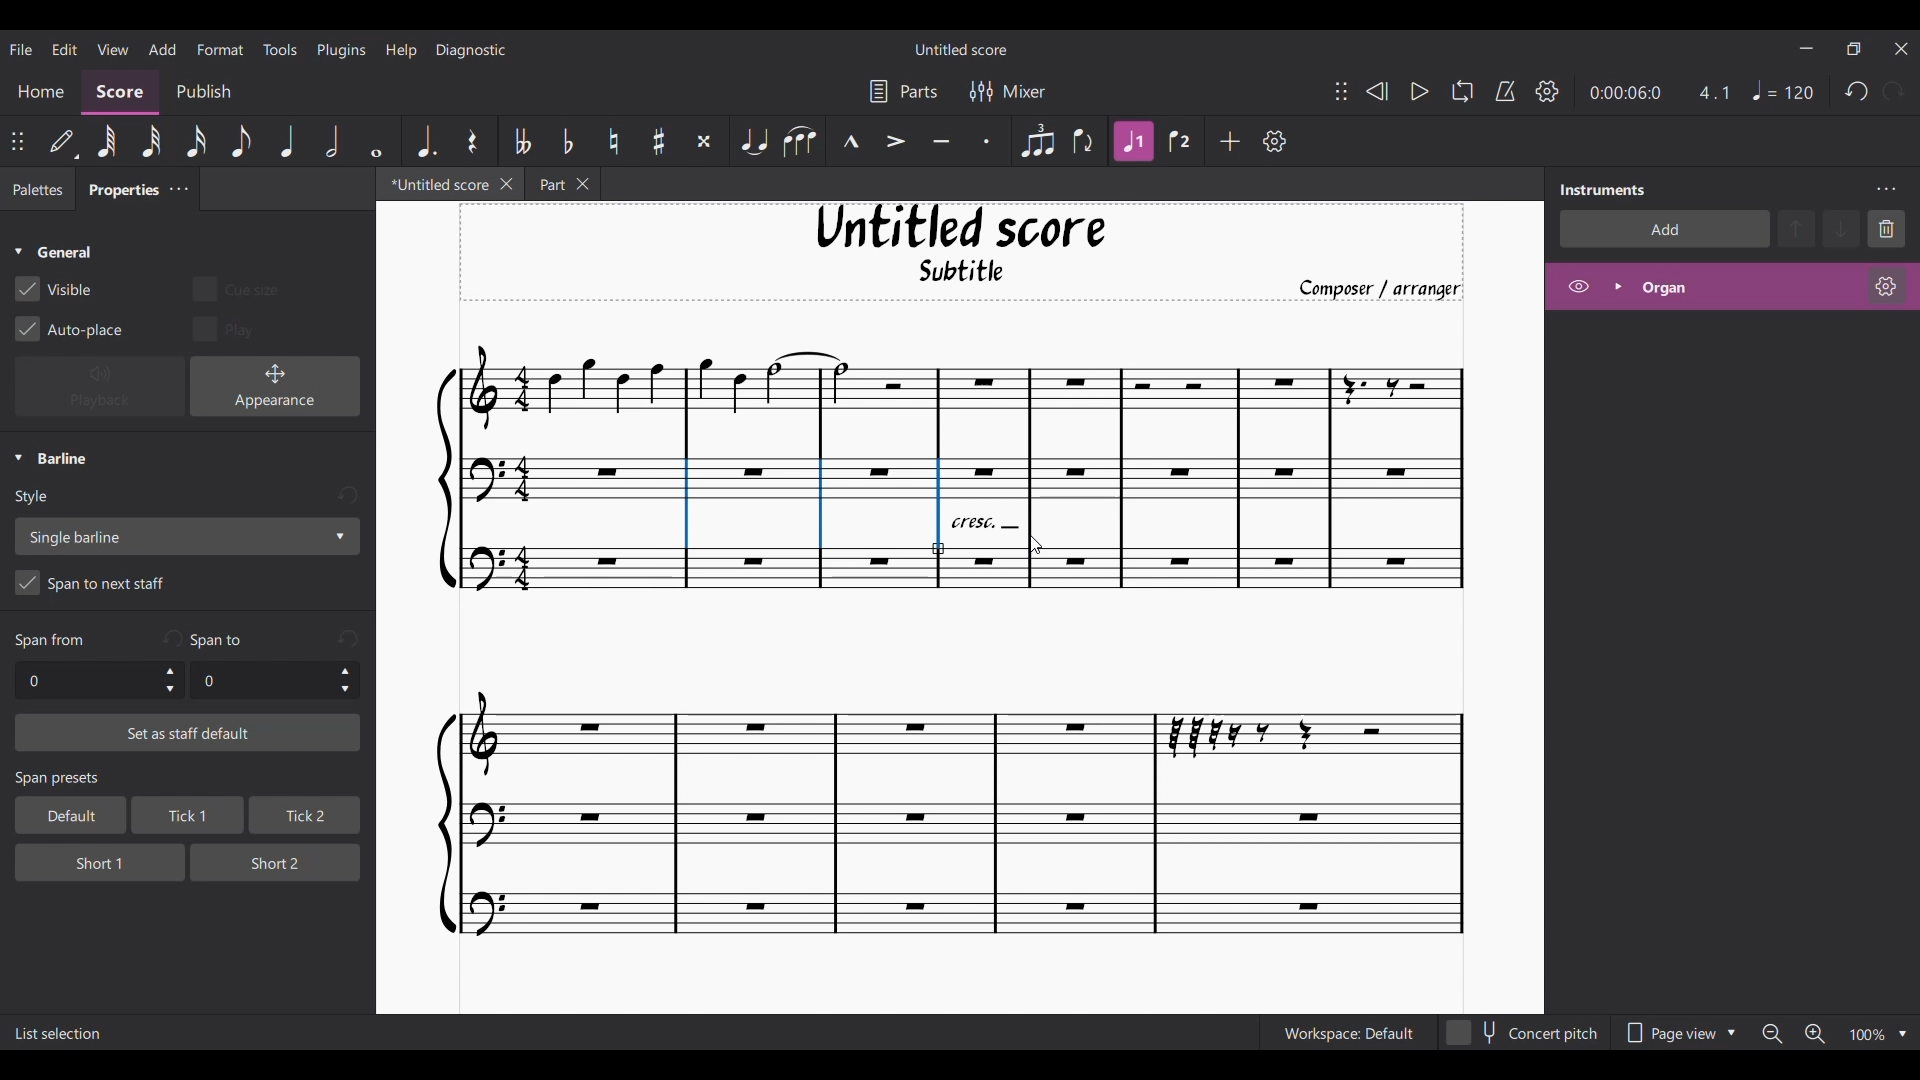 The width and height of the screenshot is (1920, 1080). Describe the element at coordinates (1340, 91) in the screenshot. I see `Change position of toolbar attached` at that location.